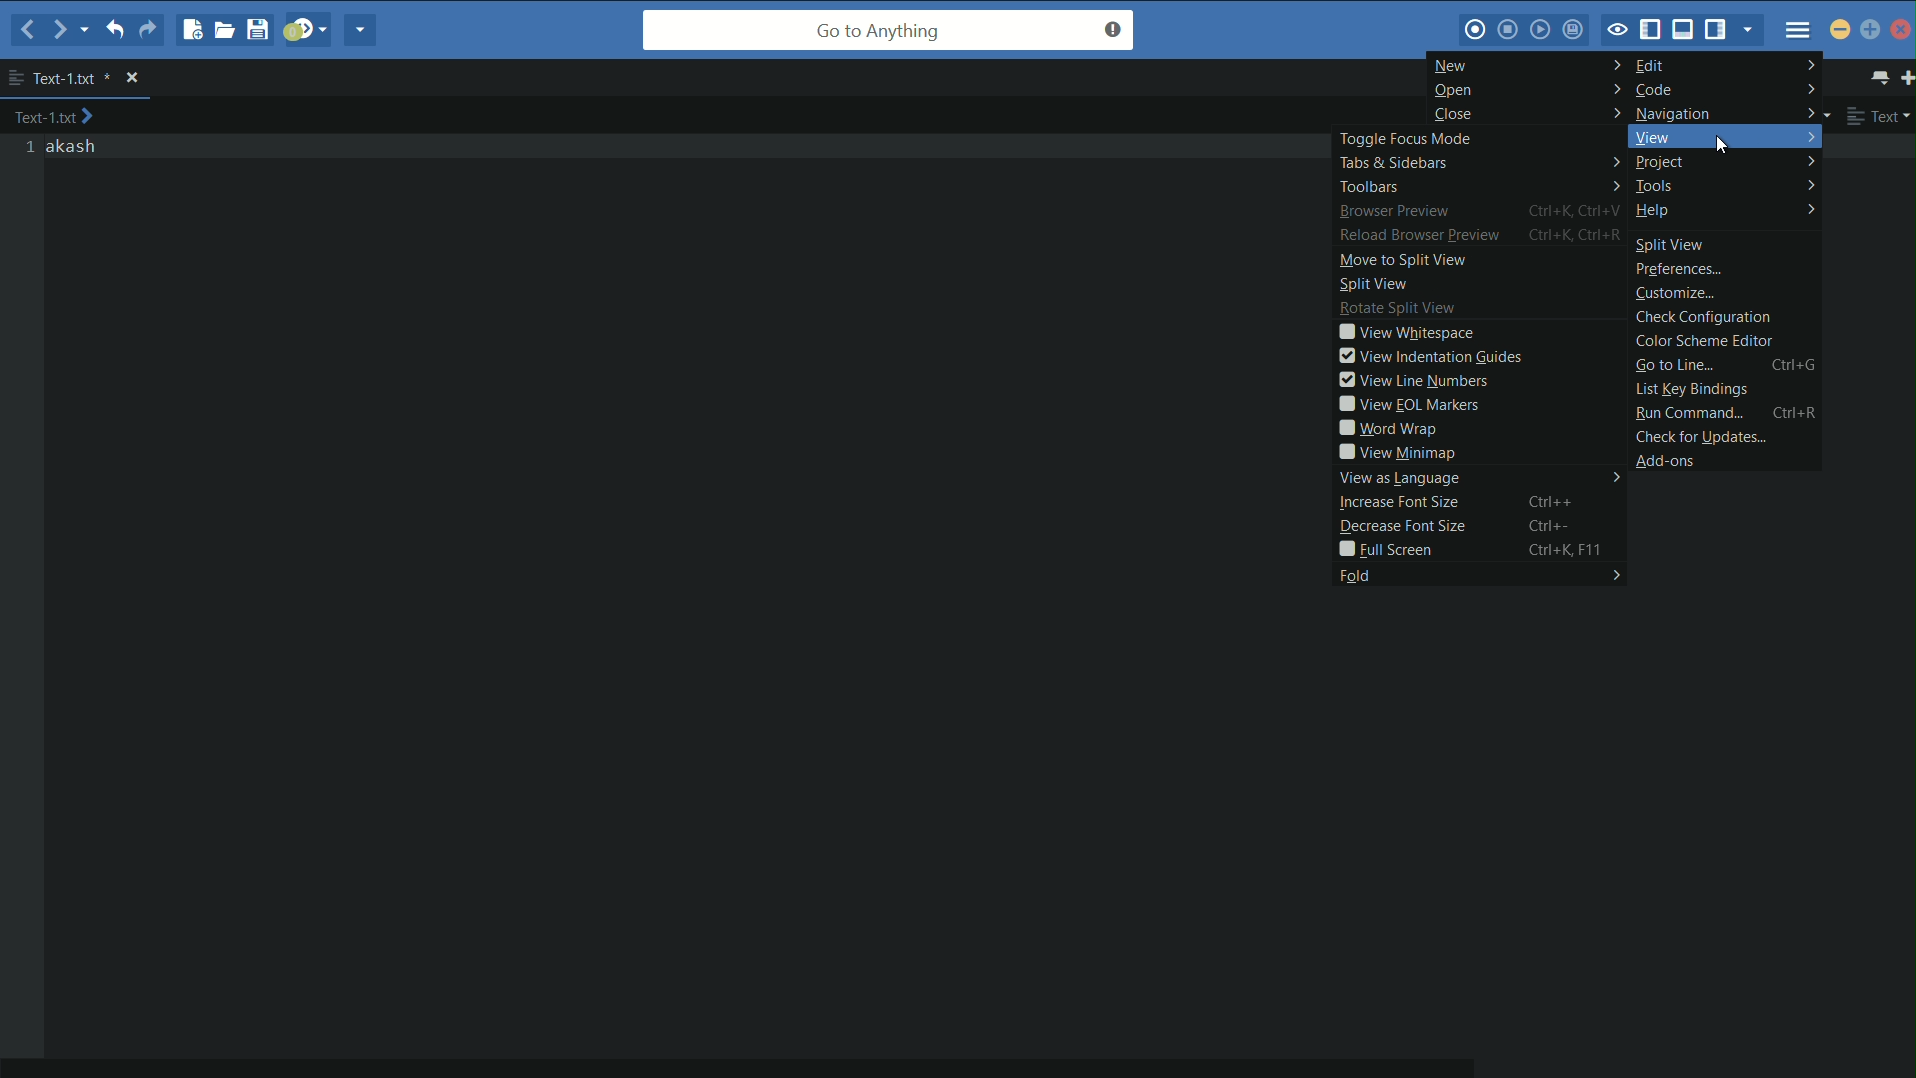 The width and height of the screenshot is (1916, 1078). What do you see at coordinates (1481, 501) in the screenshot?
I see `increase font size` at bounding box center [1481, 501].